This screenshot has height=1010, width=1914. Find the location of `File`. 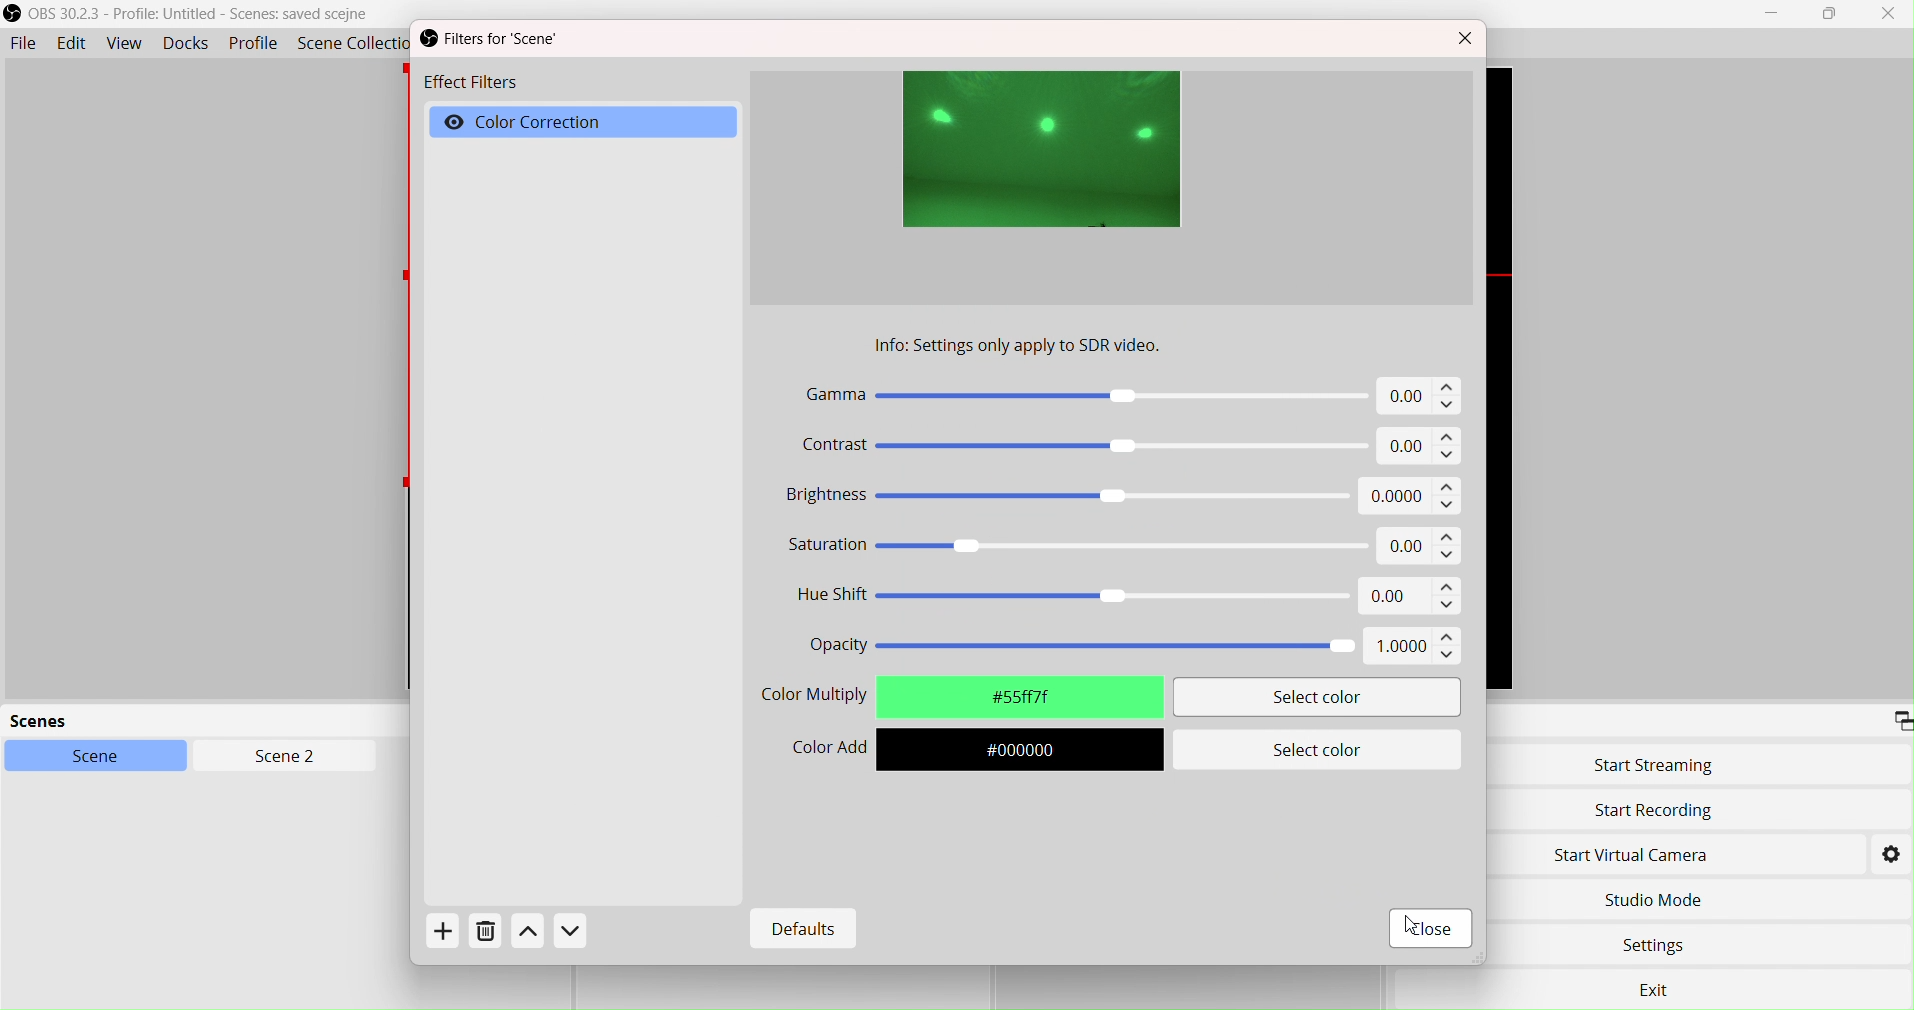

File is located at coordinates (23, 44).